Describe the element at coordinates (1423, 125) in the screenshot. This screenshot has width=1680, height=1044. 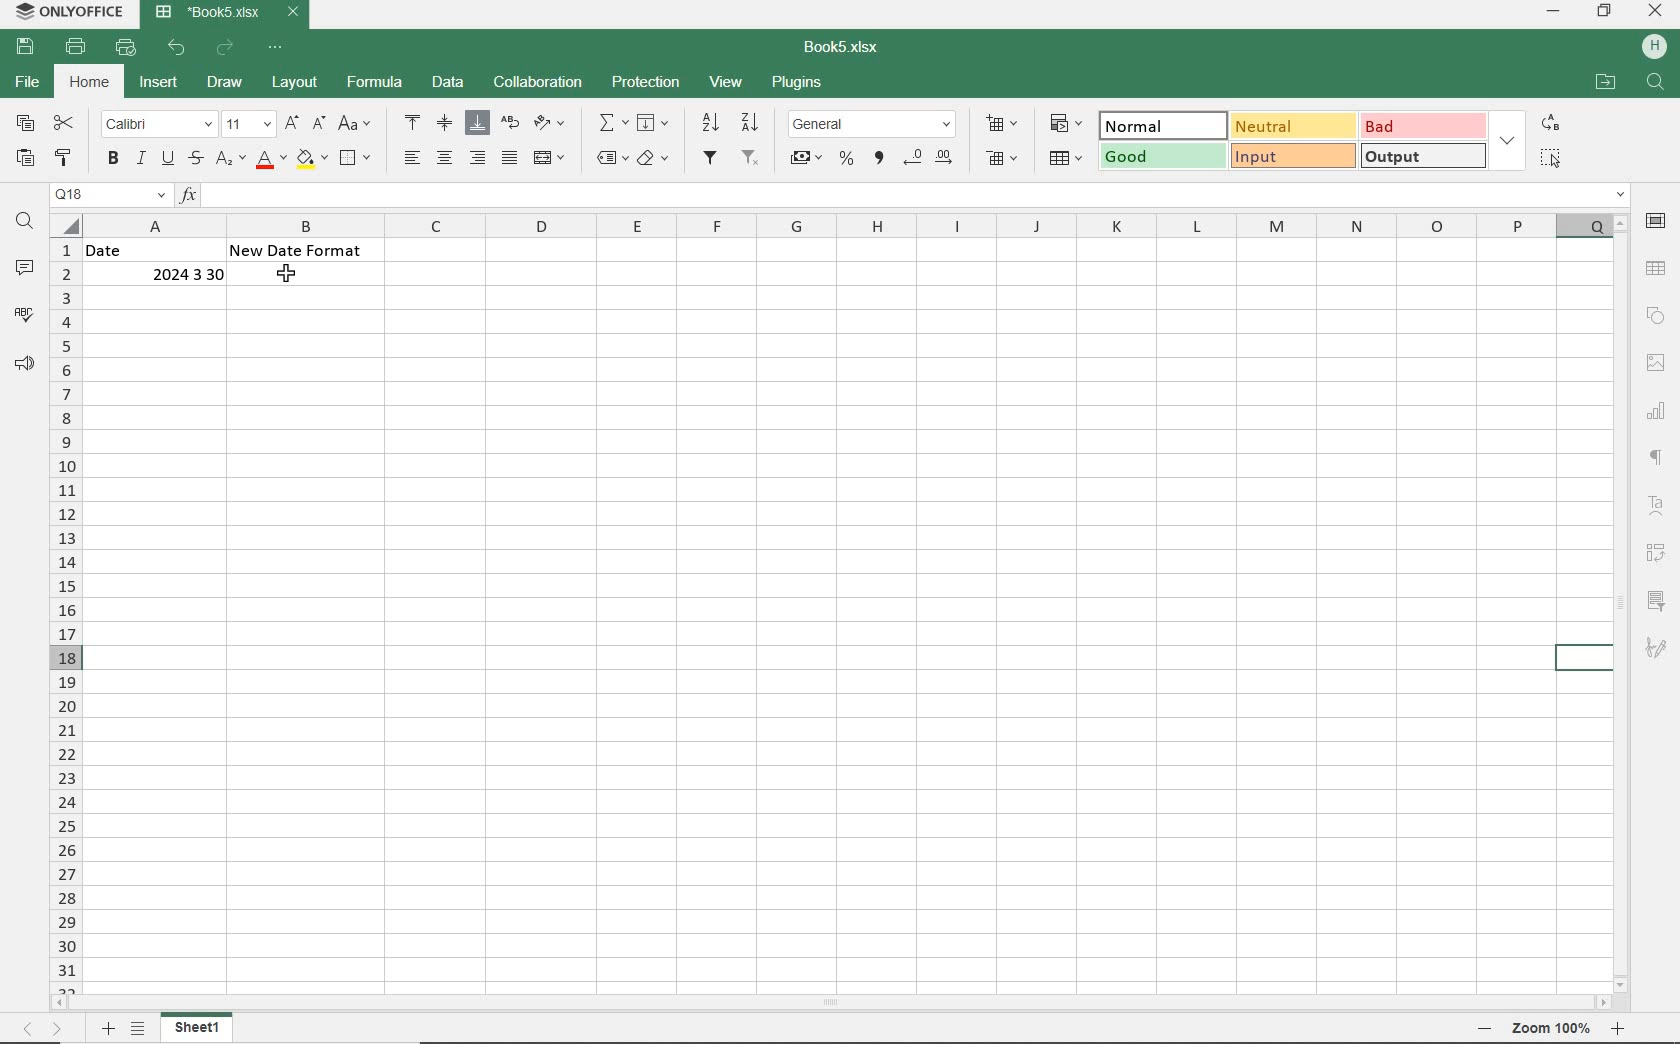
I see `BAD` at that location.